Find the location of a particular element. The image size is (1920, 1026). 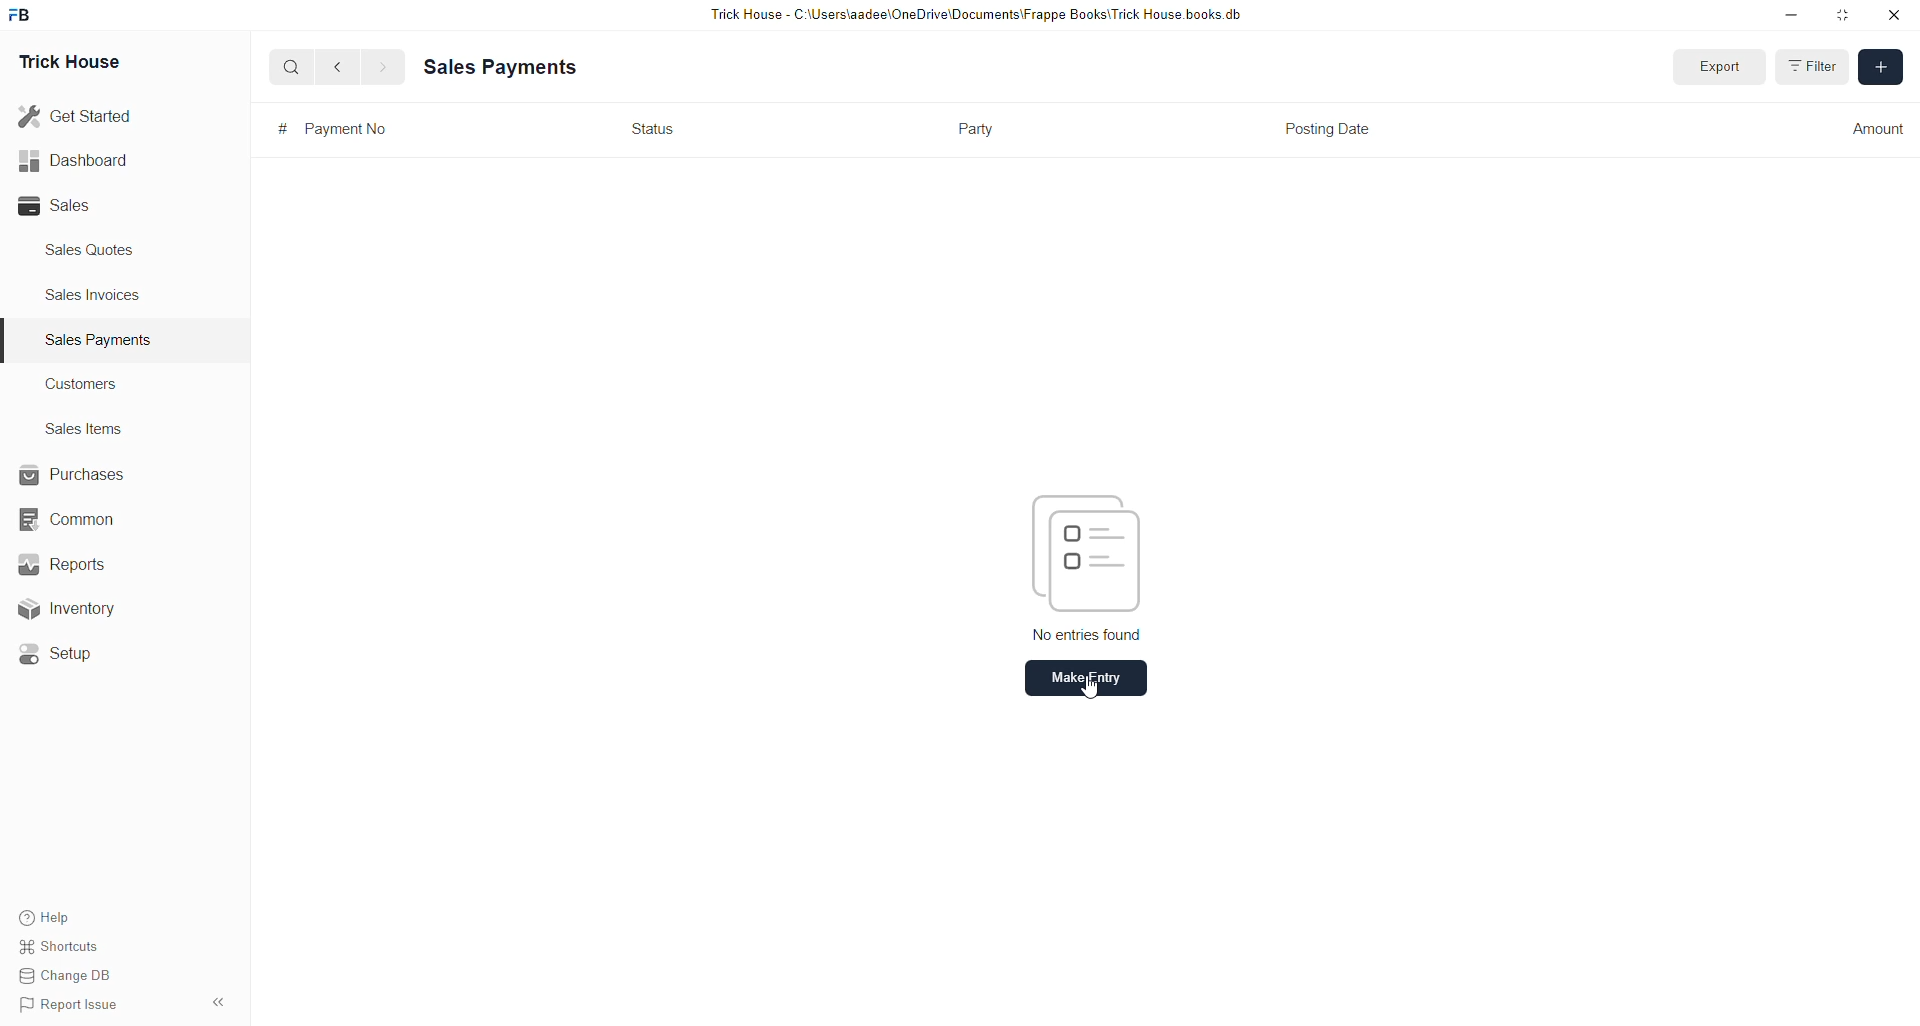

Get Started is located at coordinates (76, 117).